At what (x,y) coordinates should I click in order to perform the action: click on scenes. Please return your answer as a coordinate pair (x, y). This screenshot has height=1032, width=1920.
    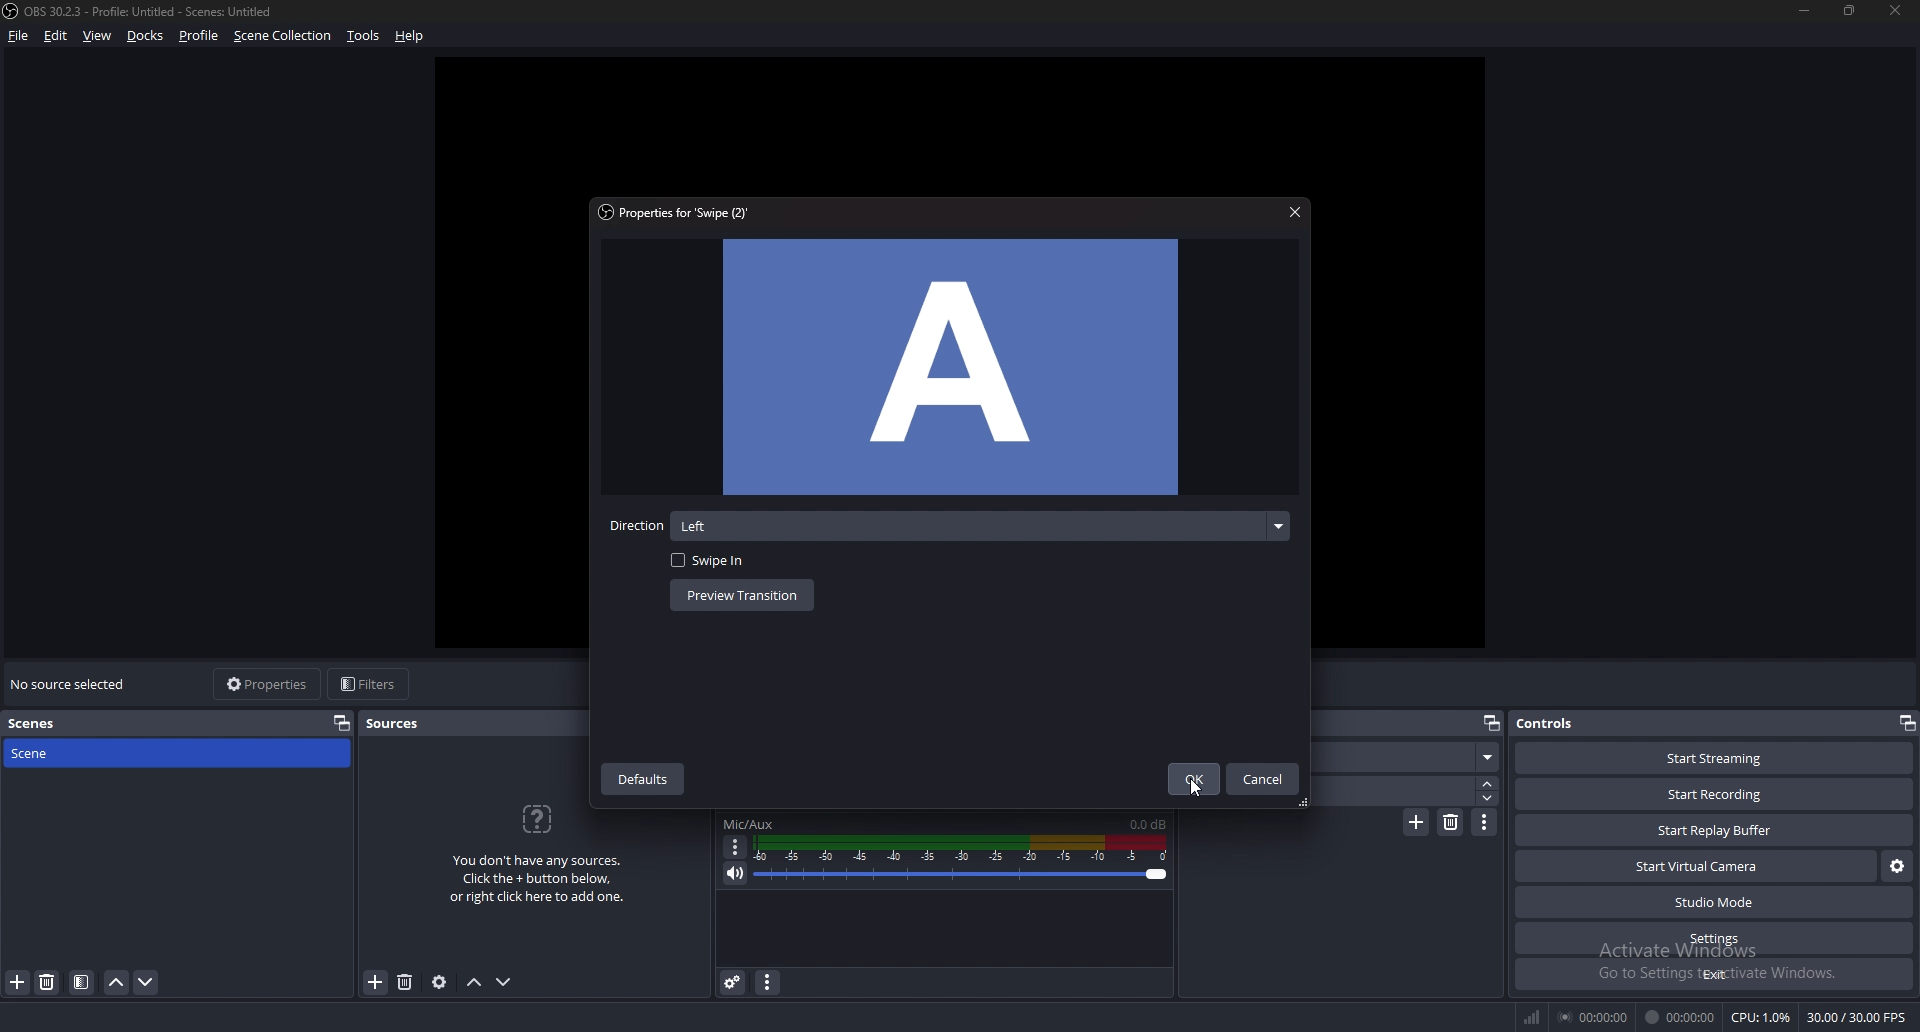
    Looking at the image, I should click on (68, 724).